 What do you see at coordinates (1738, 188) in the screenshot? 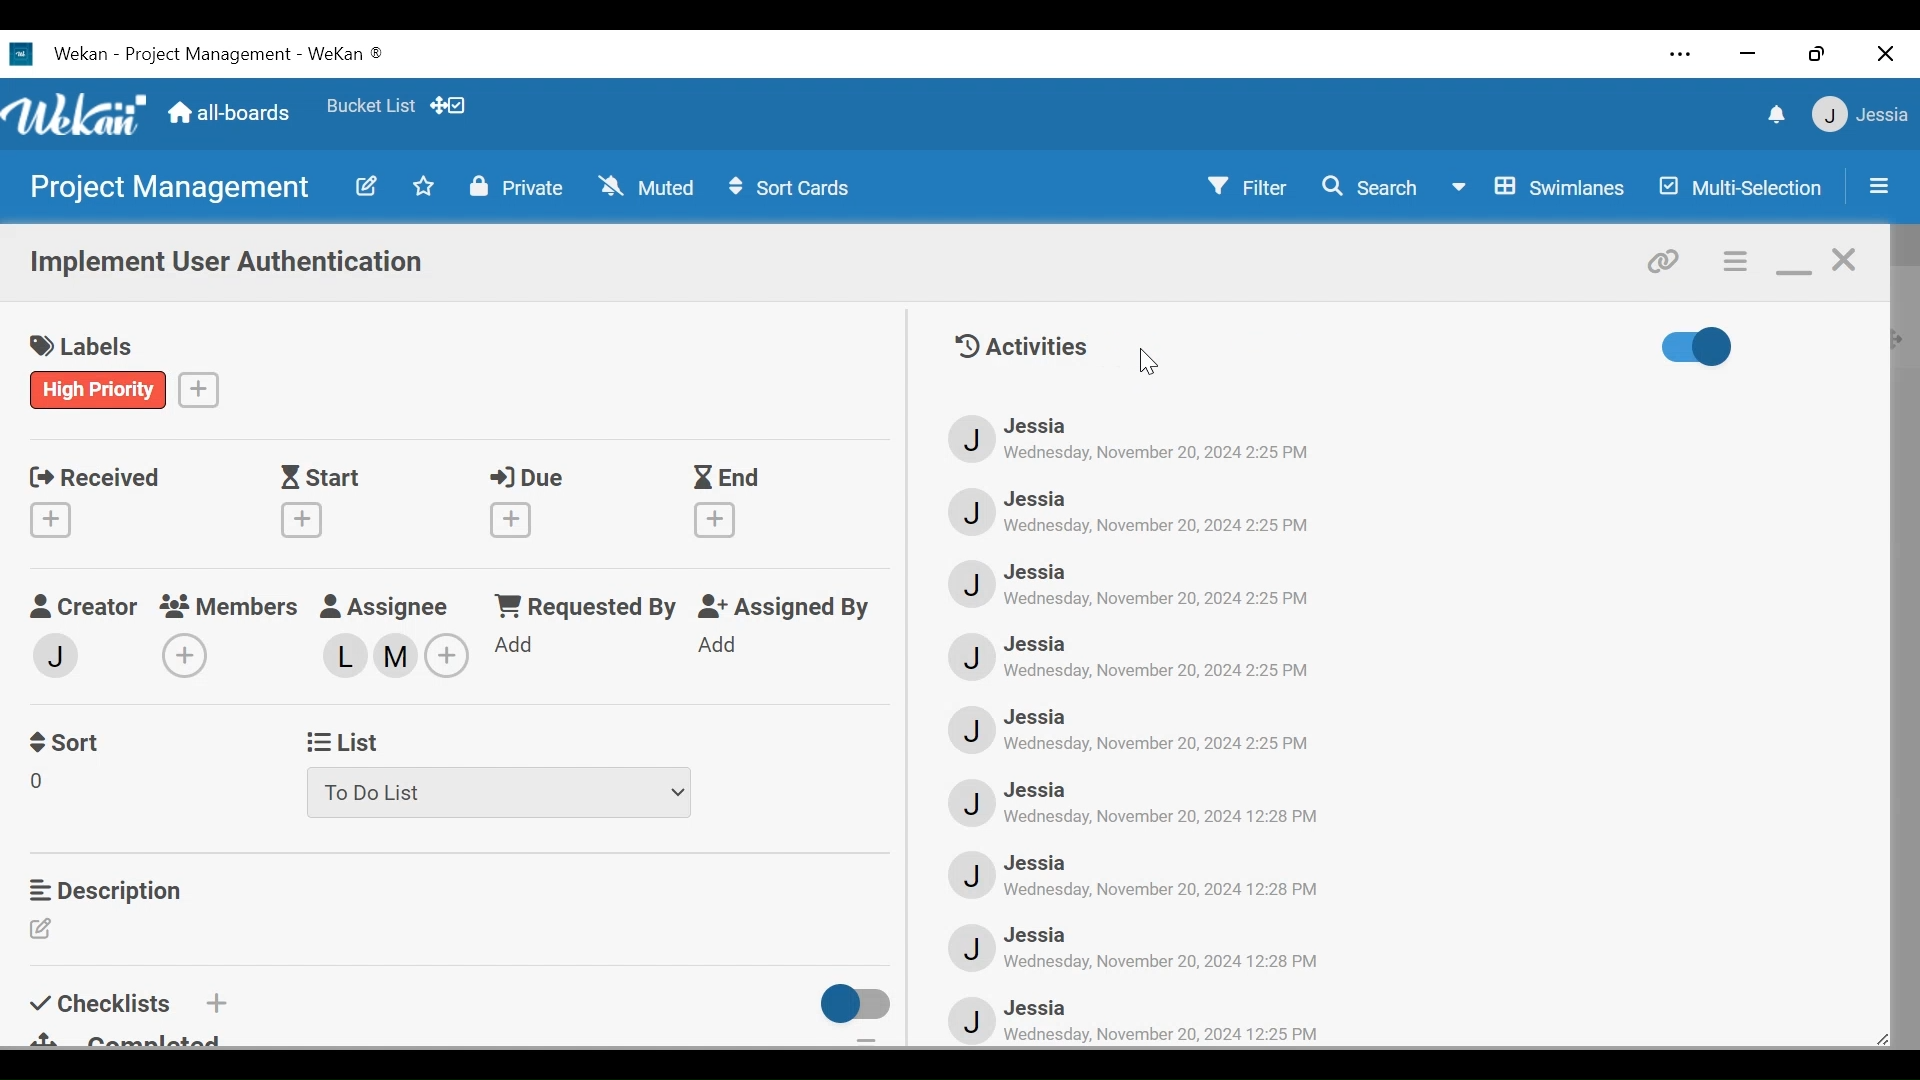
I see `Multi-Selection` at bounding box center [1738, 188].